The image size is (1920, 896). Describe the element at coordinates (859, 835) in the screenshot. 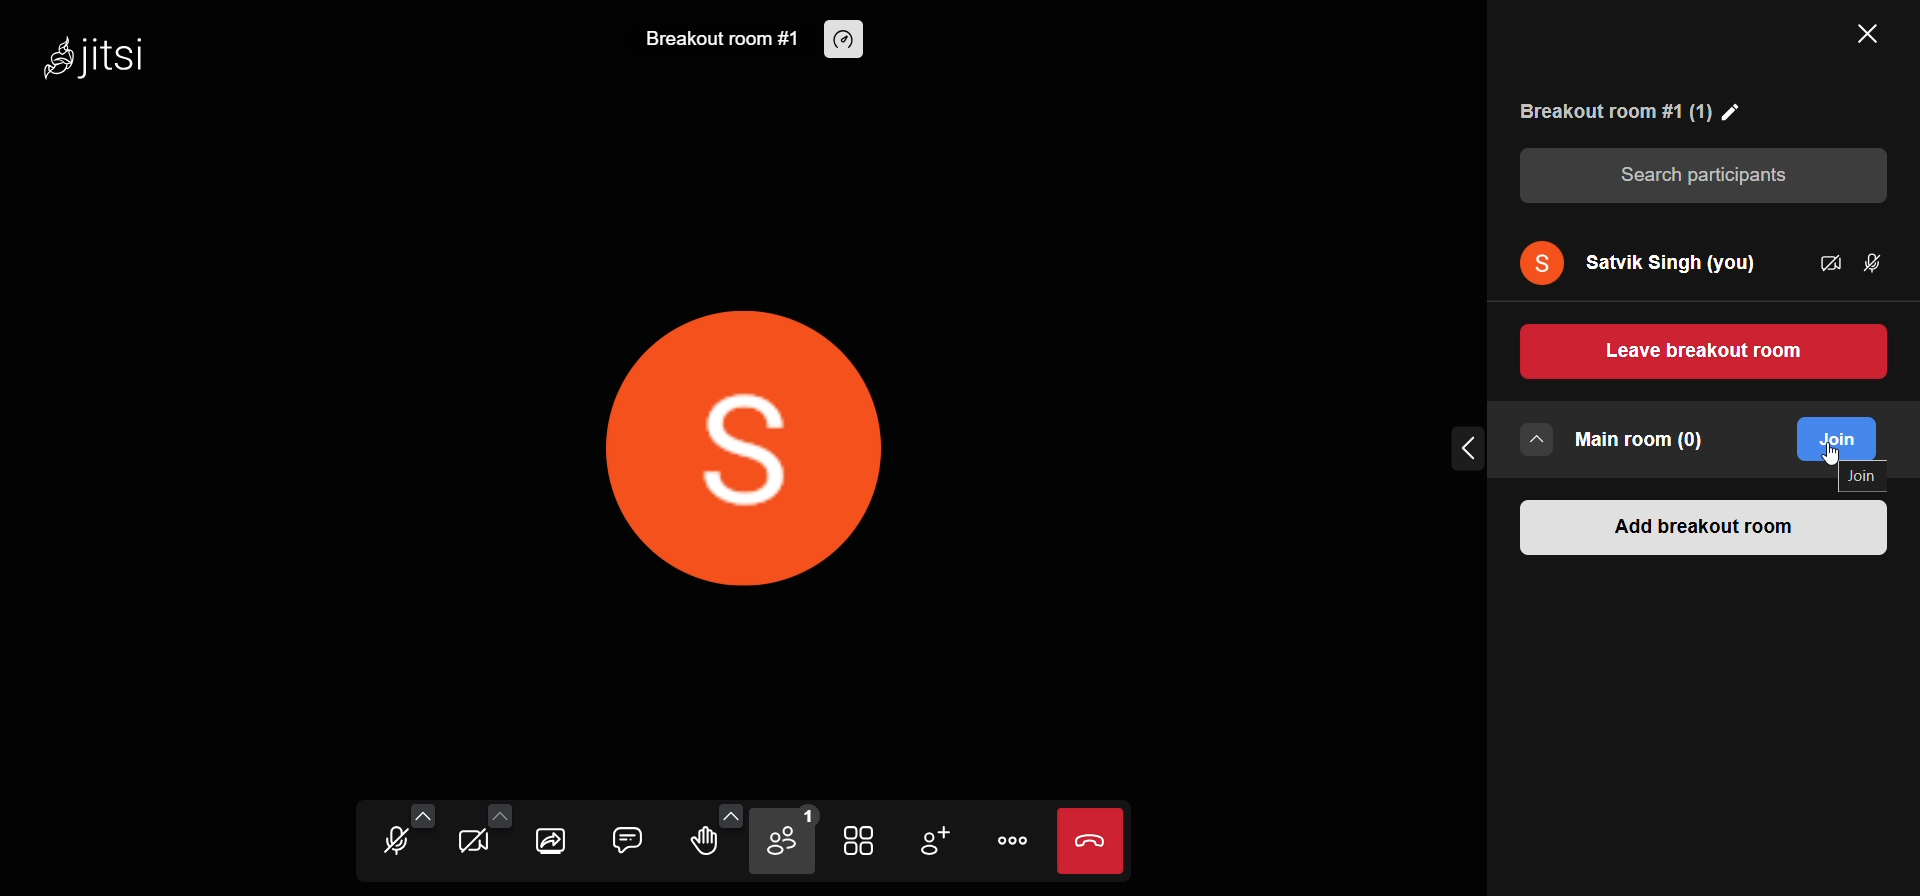

I see `tile view` at that location.